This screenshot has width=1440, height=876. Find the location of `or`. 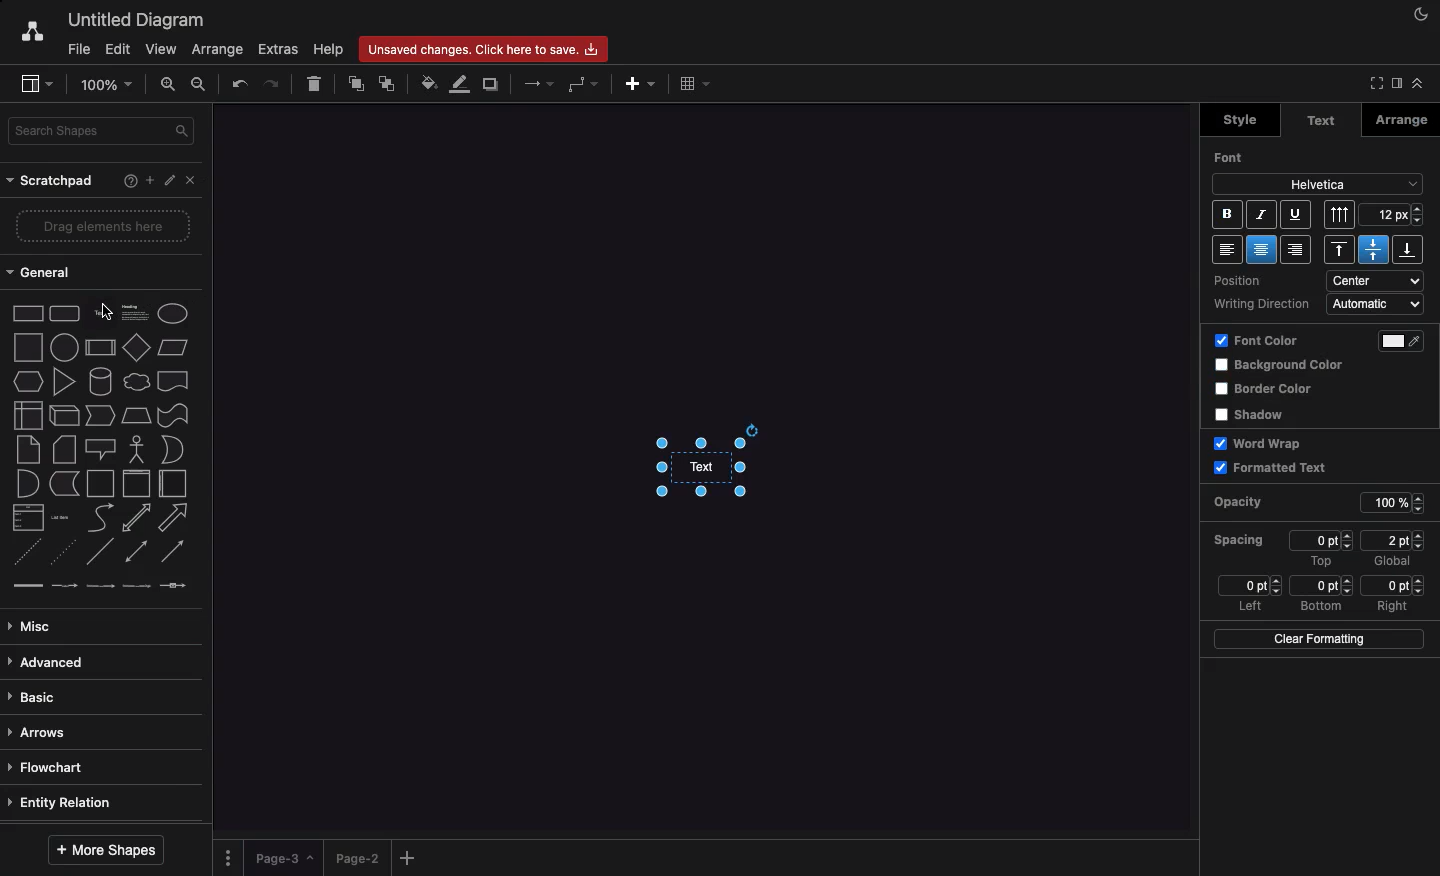

or is located at coordinates (173, 449).